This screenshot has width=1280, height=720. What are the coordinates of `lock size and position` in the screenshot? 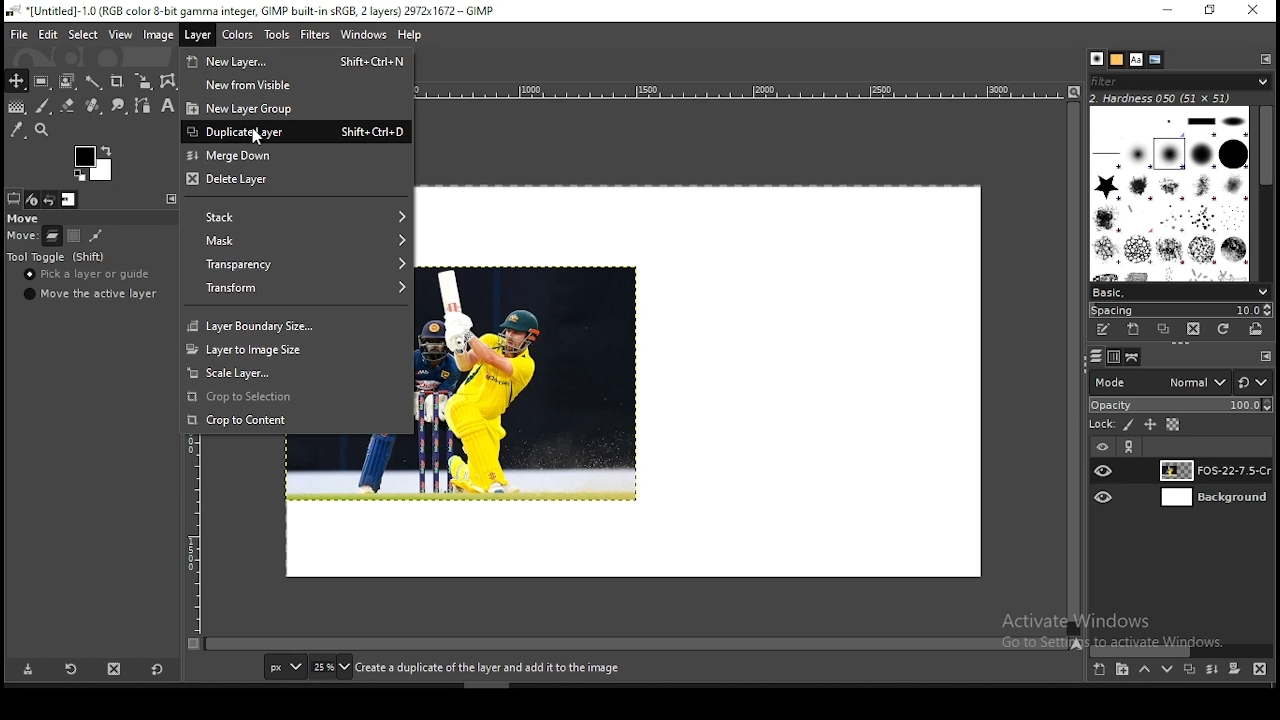 It's located at (1151, 426).